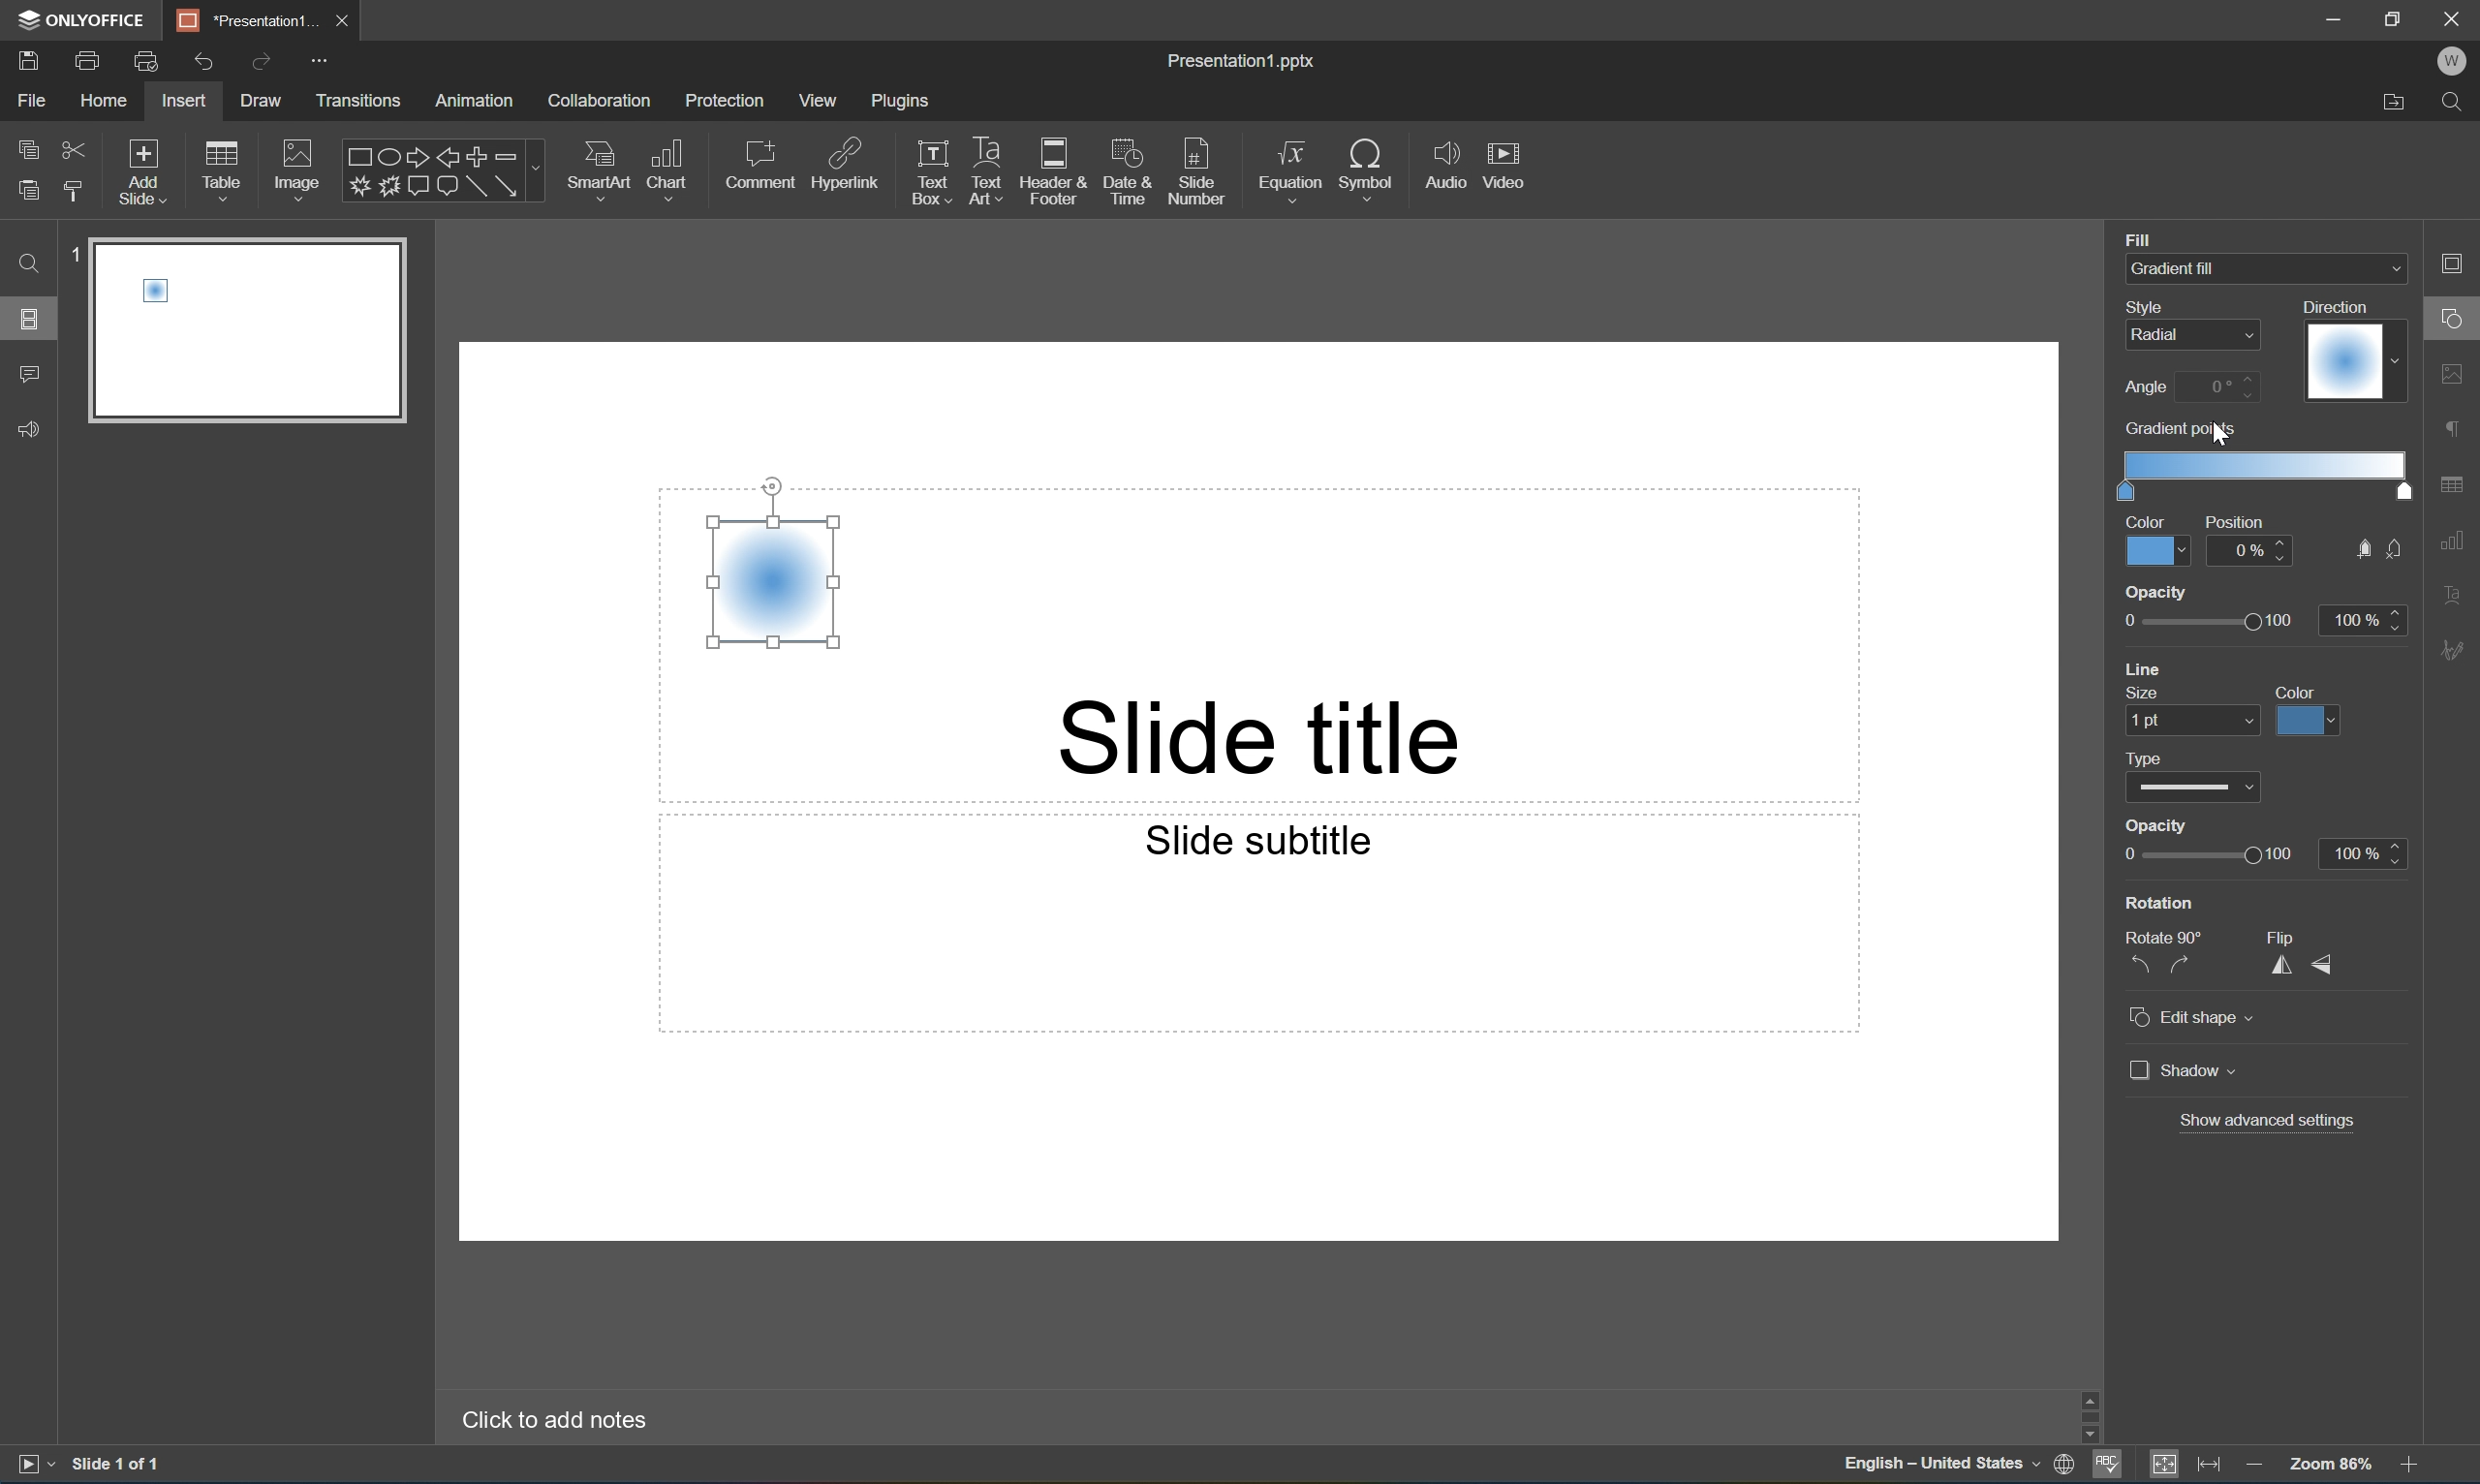  What do you see at coordinates (414, 157) in the screenshot?
I see `Right arrow` at bounding box center [414, 157].